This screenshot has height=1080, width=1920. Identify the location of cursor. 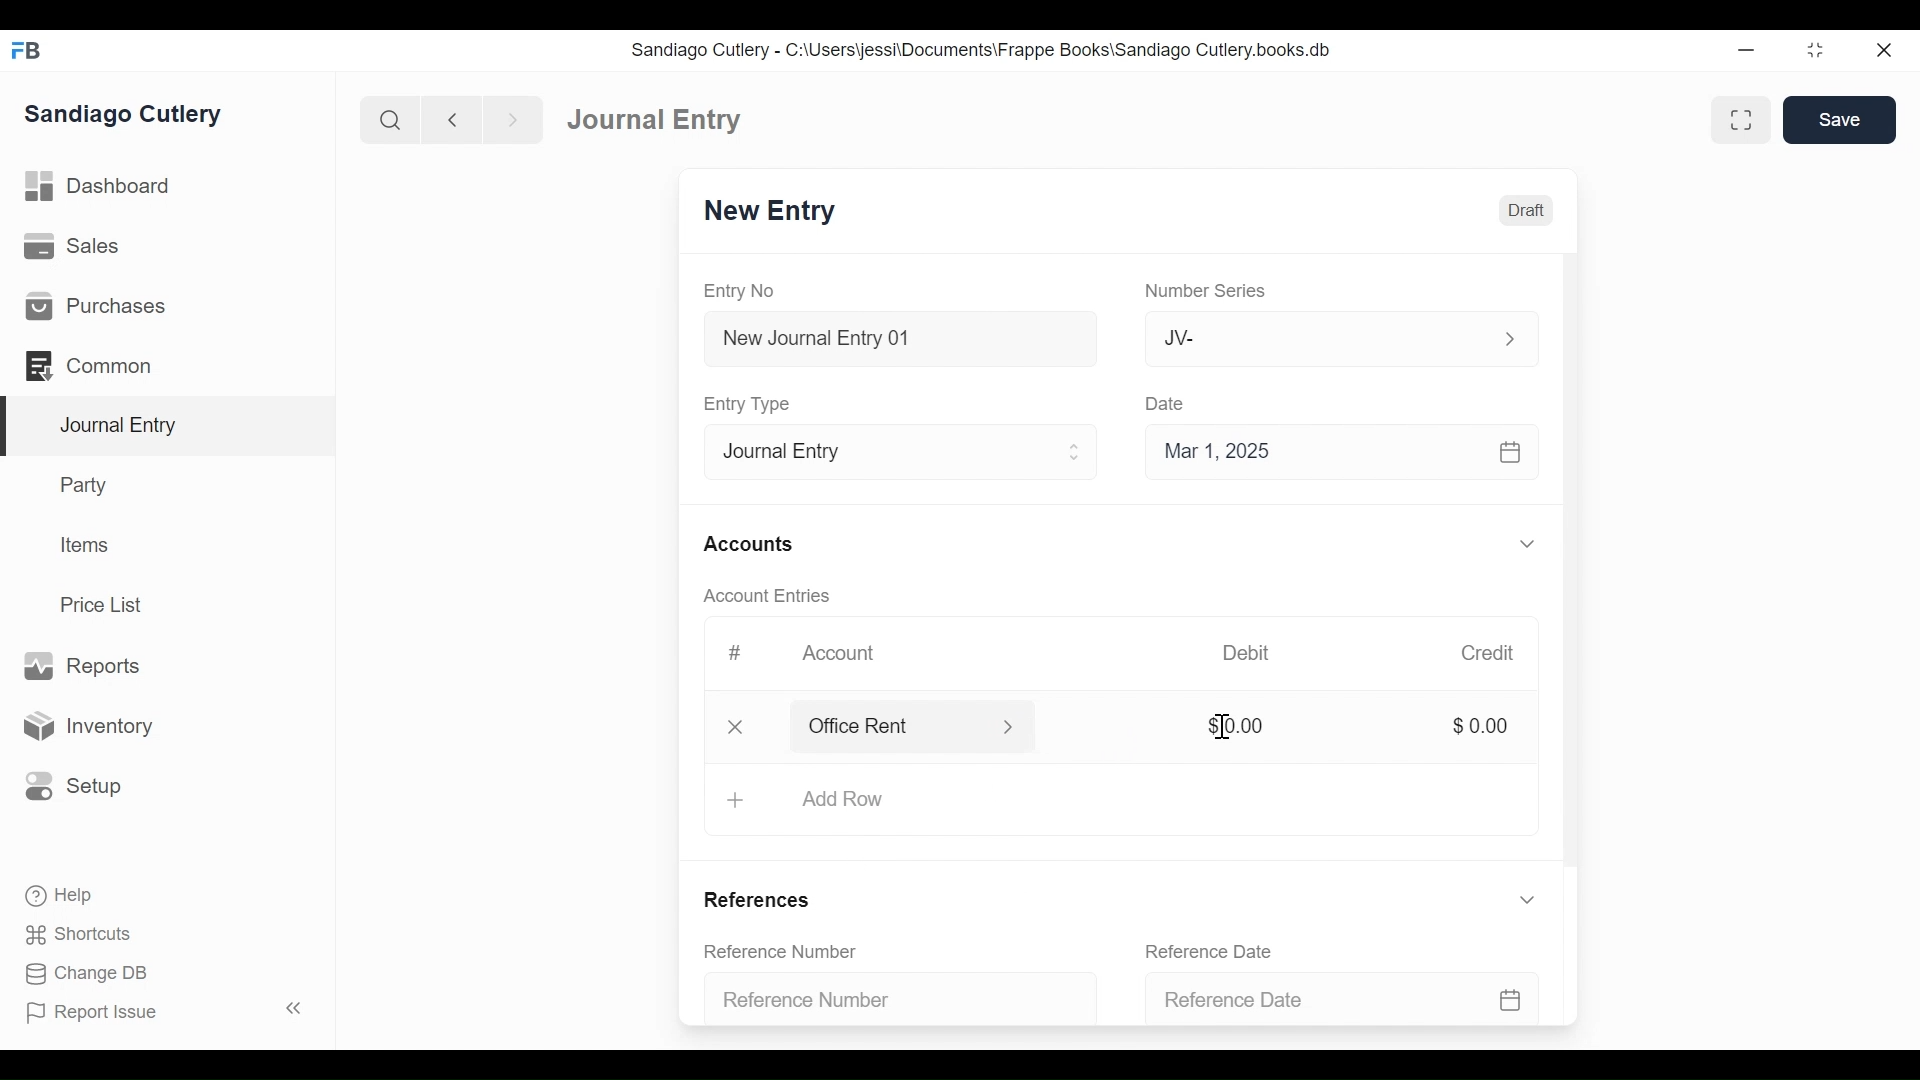
(803, 726).